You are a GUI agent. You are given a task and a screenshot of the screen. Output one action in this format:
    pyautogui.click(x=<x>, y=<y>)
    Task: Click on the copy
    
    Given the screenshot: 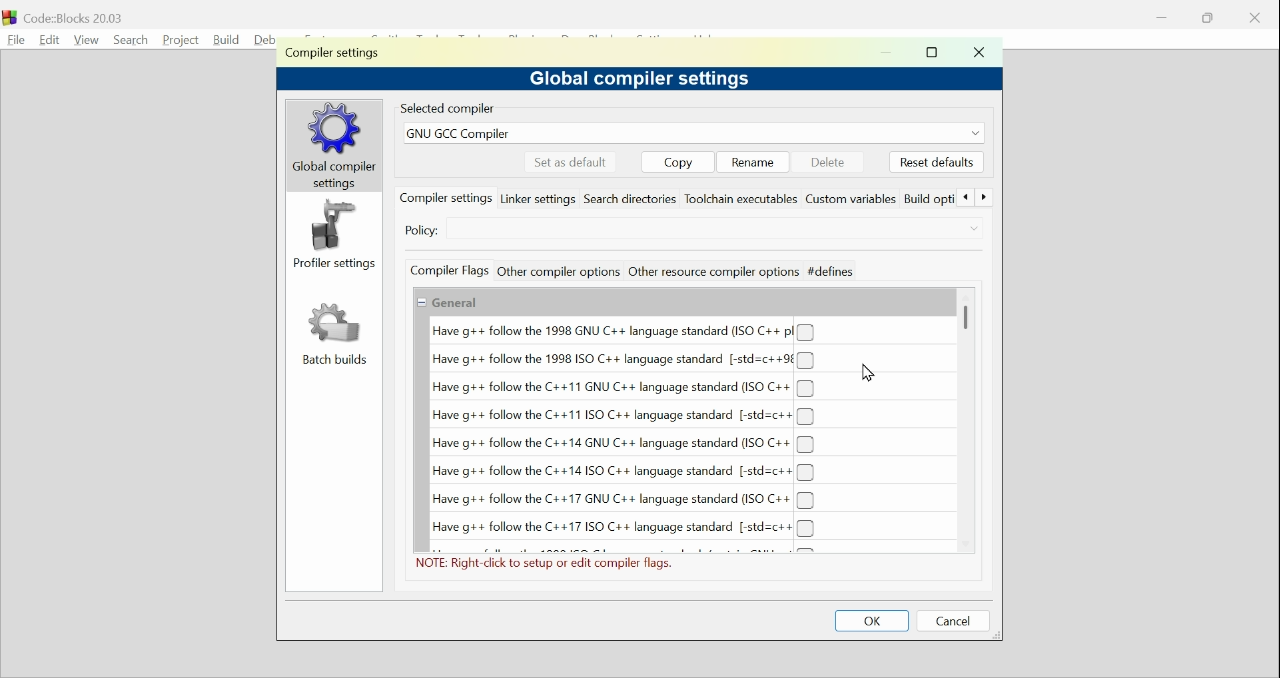 What is the action you would take?
    pyautogui.click(x=678, y=161)
    